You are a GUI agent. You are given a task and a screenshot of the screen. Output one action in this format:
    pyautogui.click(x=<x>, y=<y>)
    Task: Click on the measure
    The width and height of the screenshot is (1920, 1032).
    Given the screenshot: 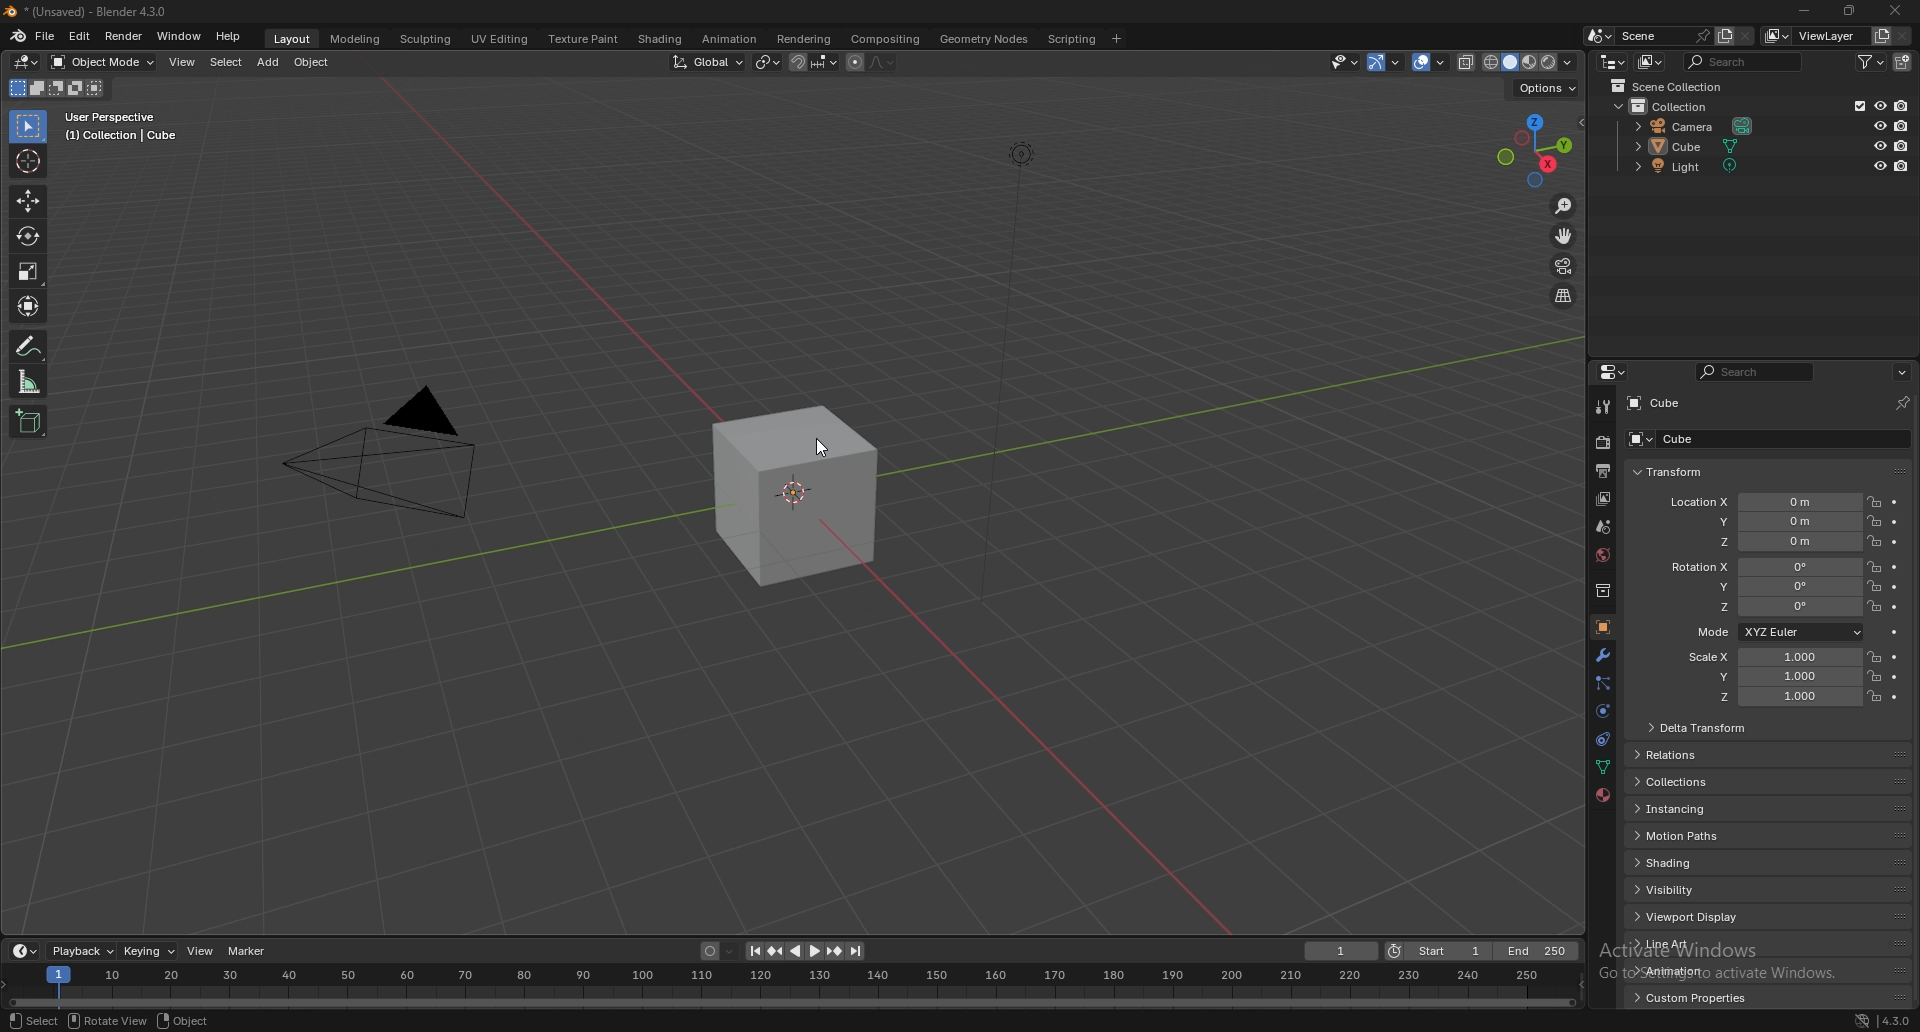 What is the action you would take?
    pyautogui.click(x=30, y=381)
    